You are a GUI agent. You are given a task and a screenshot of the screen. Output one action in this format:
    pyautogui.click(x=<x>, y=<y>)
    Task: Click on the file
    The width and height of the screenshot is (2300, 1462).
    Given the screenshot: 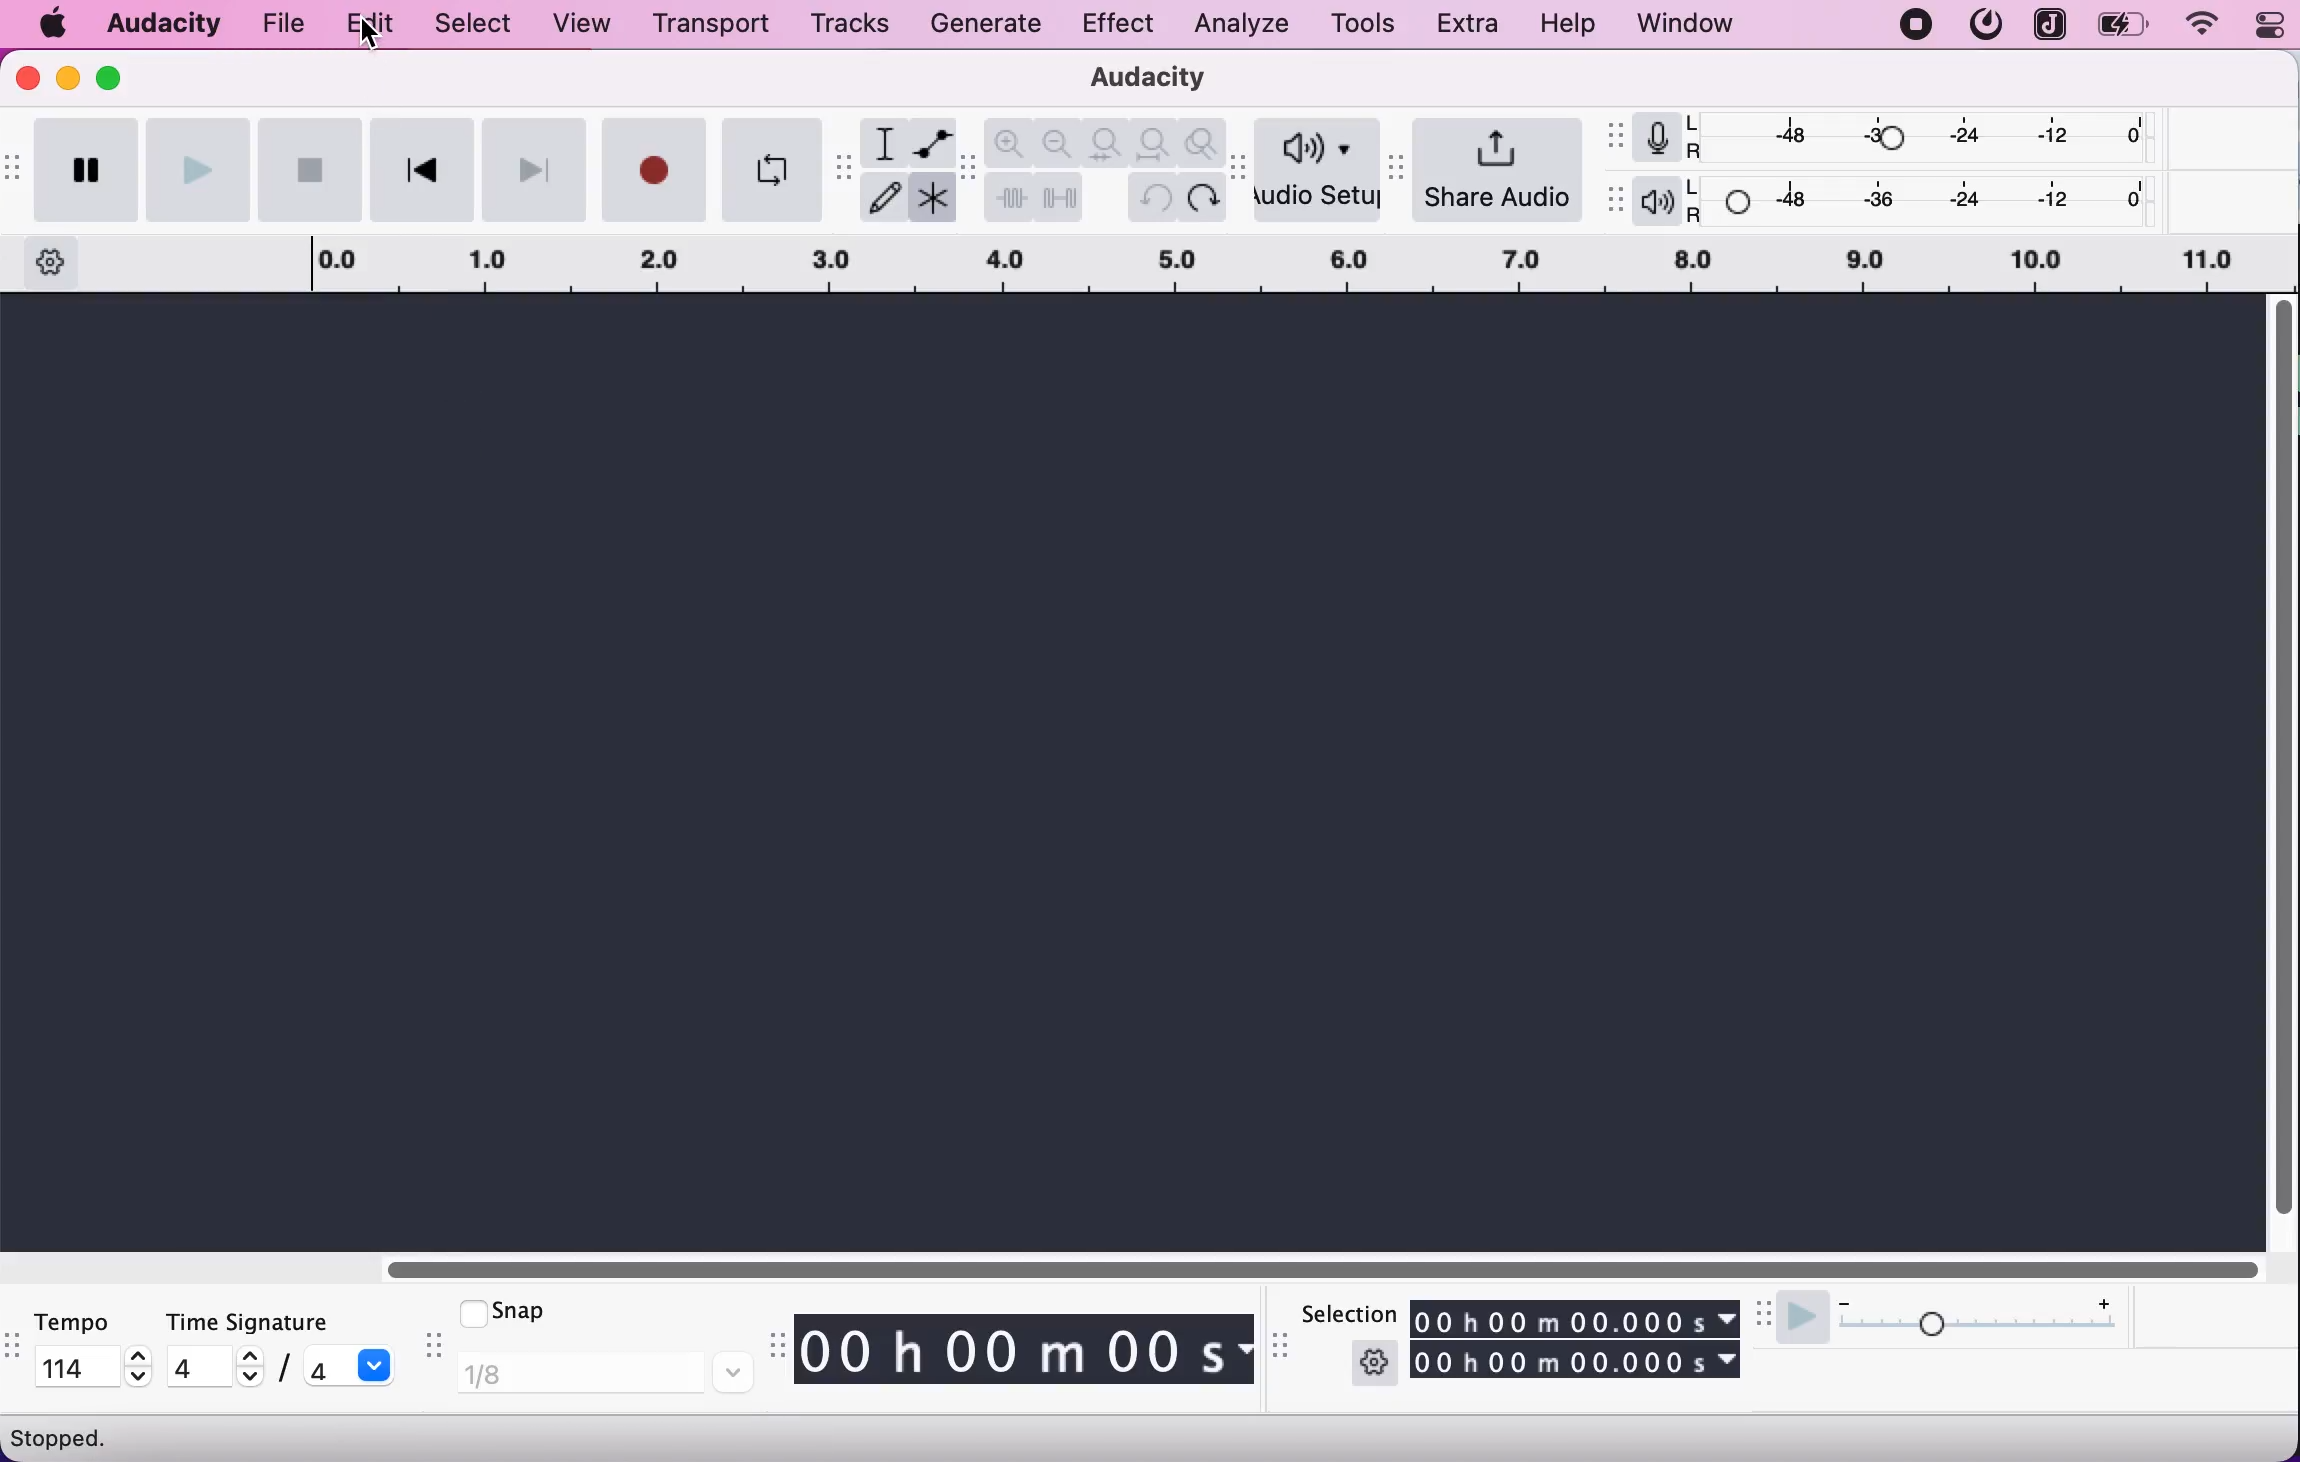 What is the action you would take?
    pyautogui.click(x=286, y=22)
    